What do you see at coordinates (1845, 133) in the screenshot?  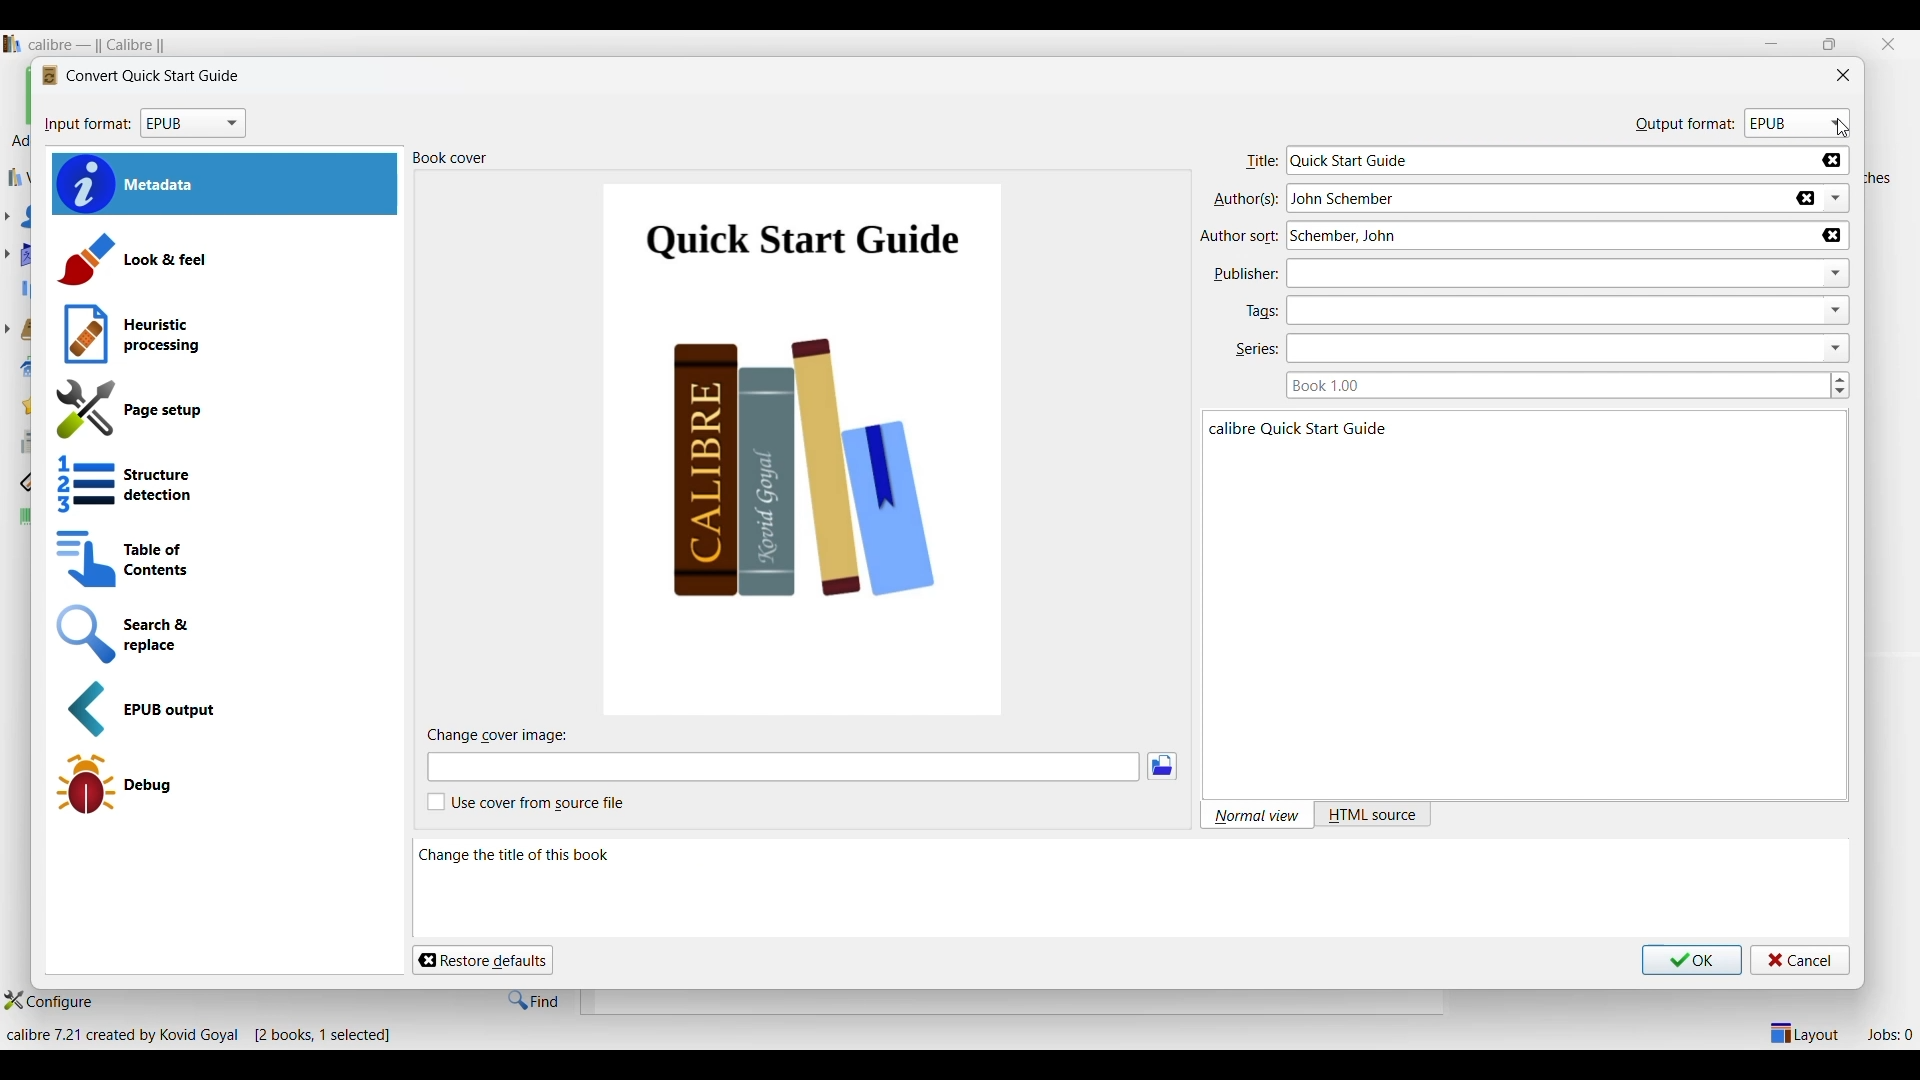 I see `cursor` at bounding box center [1845, 133].